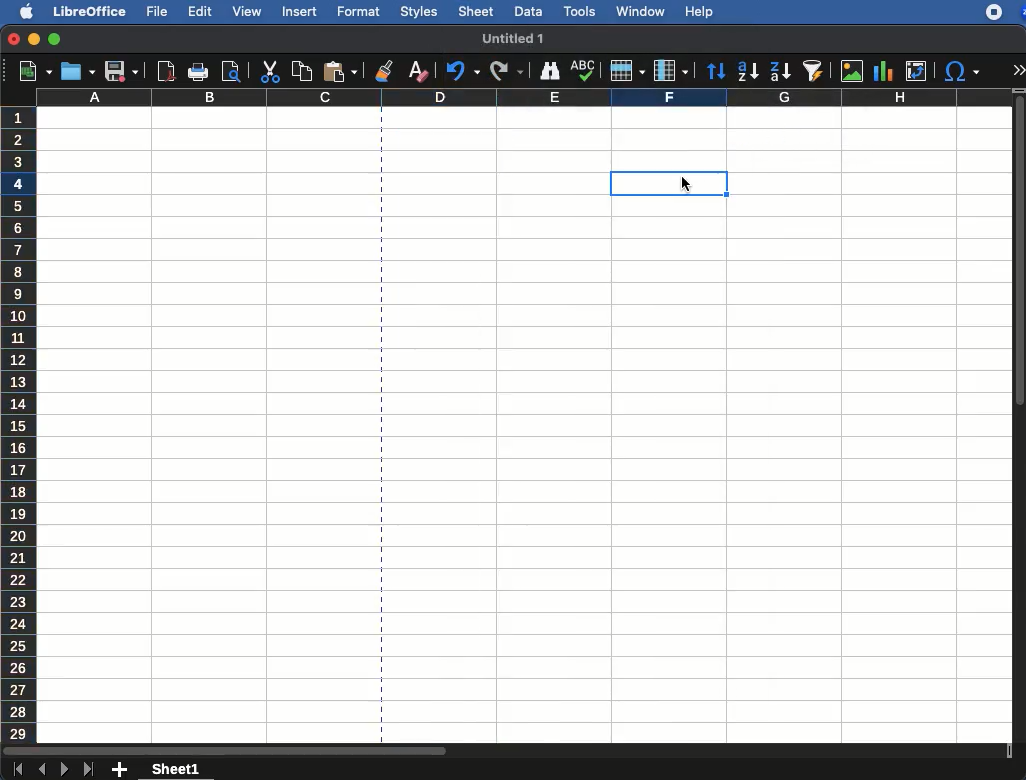 Image resolution: width=1026 pixels, height=780 pixels. What do you see at coordinates (30, 72) in the screenshot?
I see `new` at bounding box center [30, 72].